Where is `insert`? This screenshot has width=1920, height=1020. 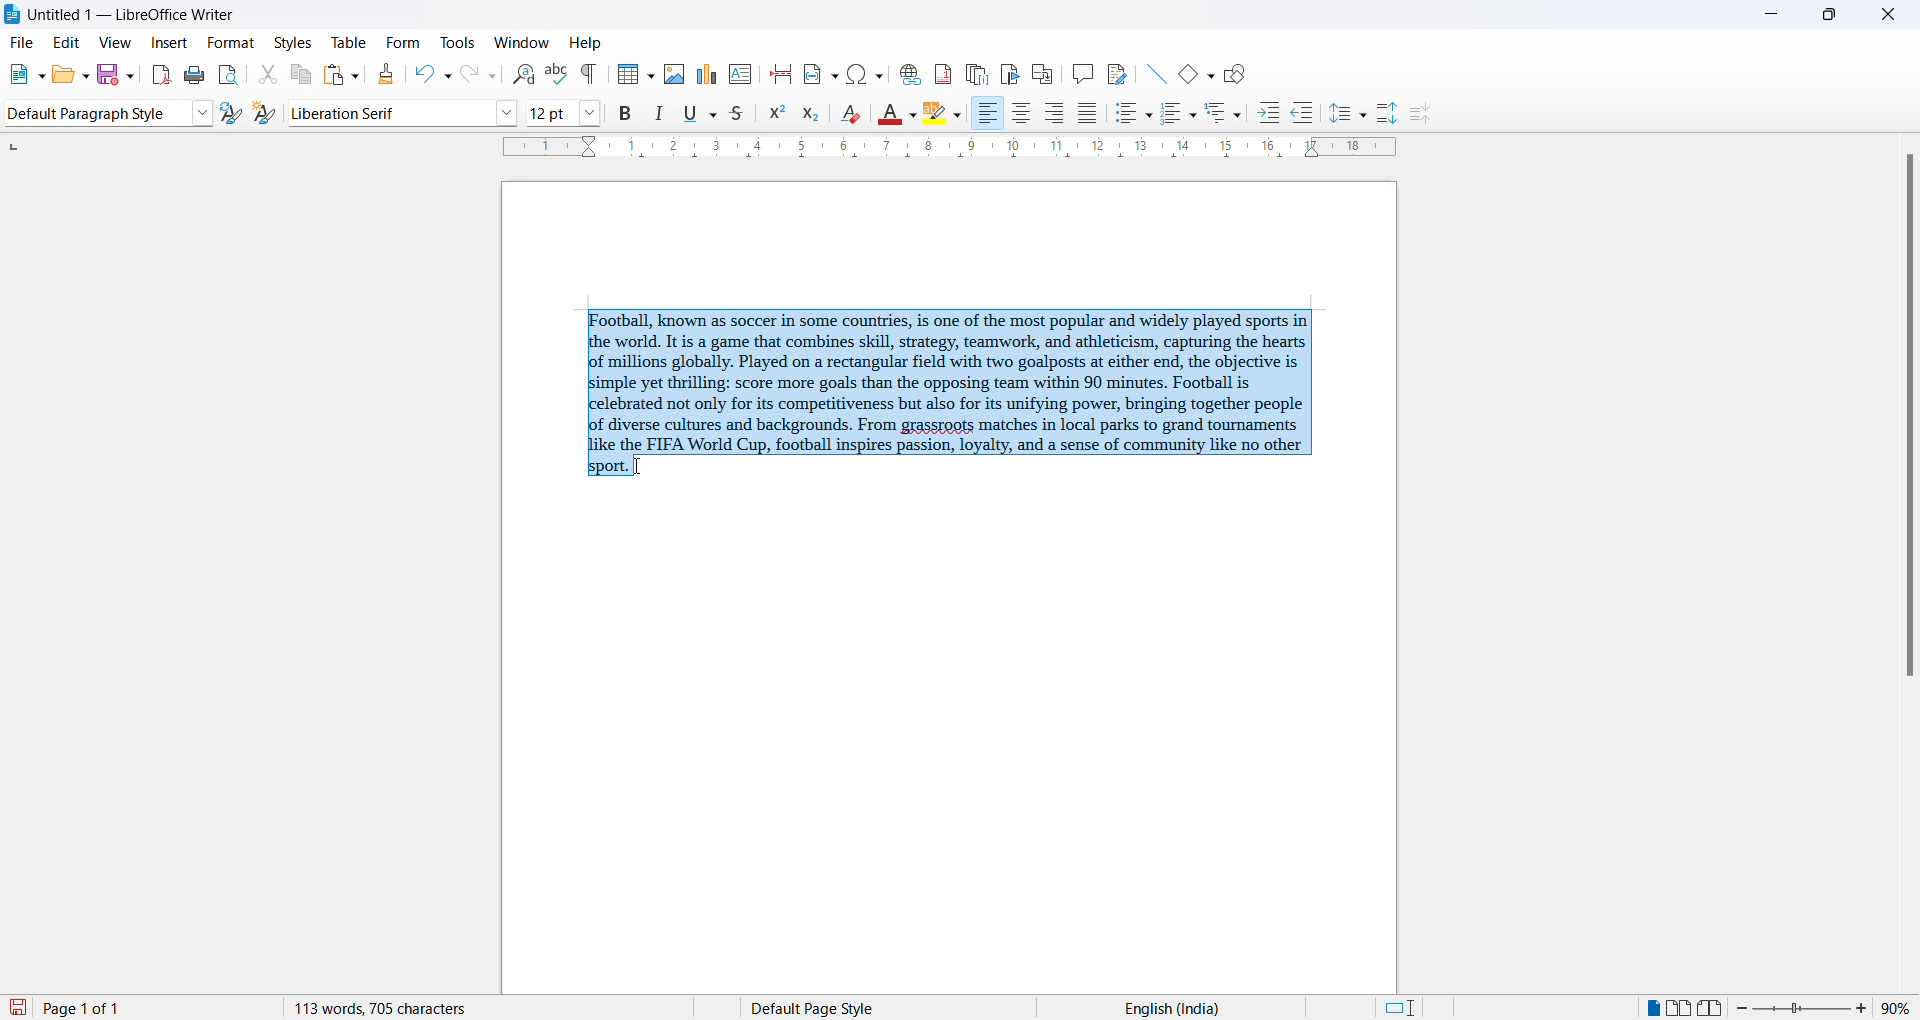
insert is located at coordinates (167, 44).